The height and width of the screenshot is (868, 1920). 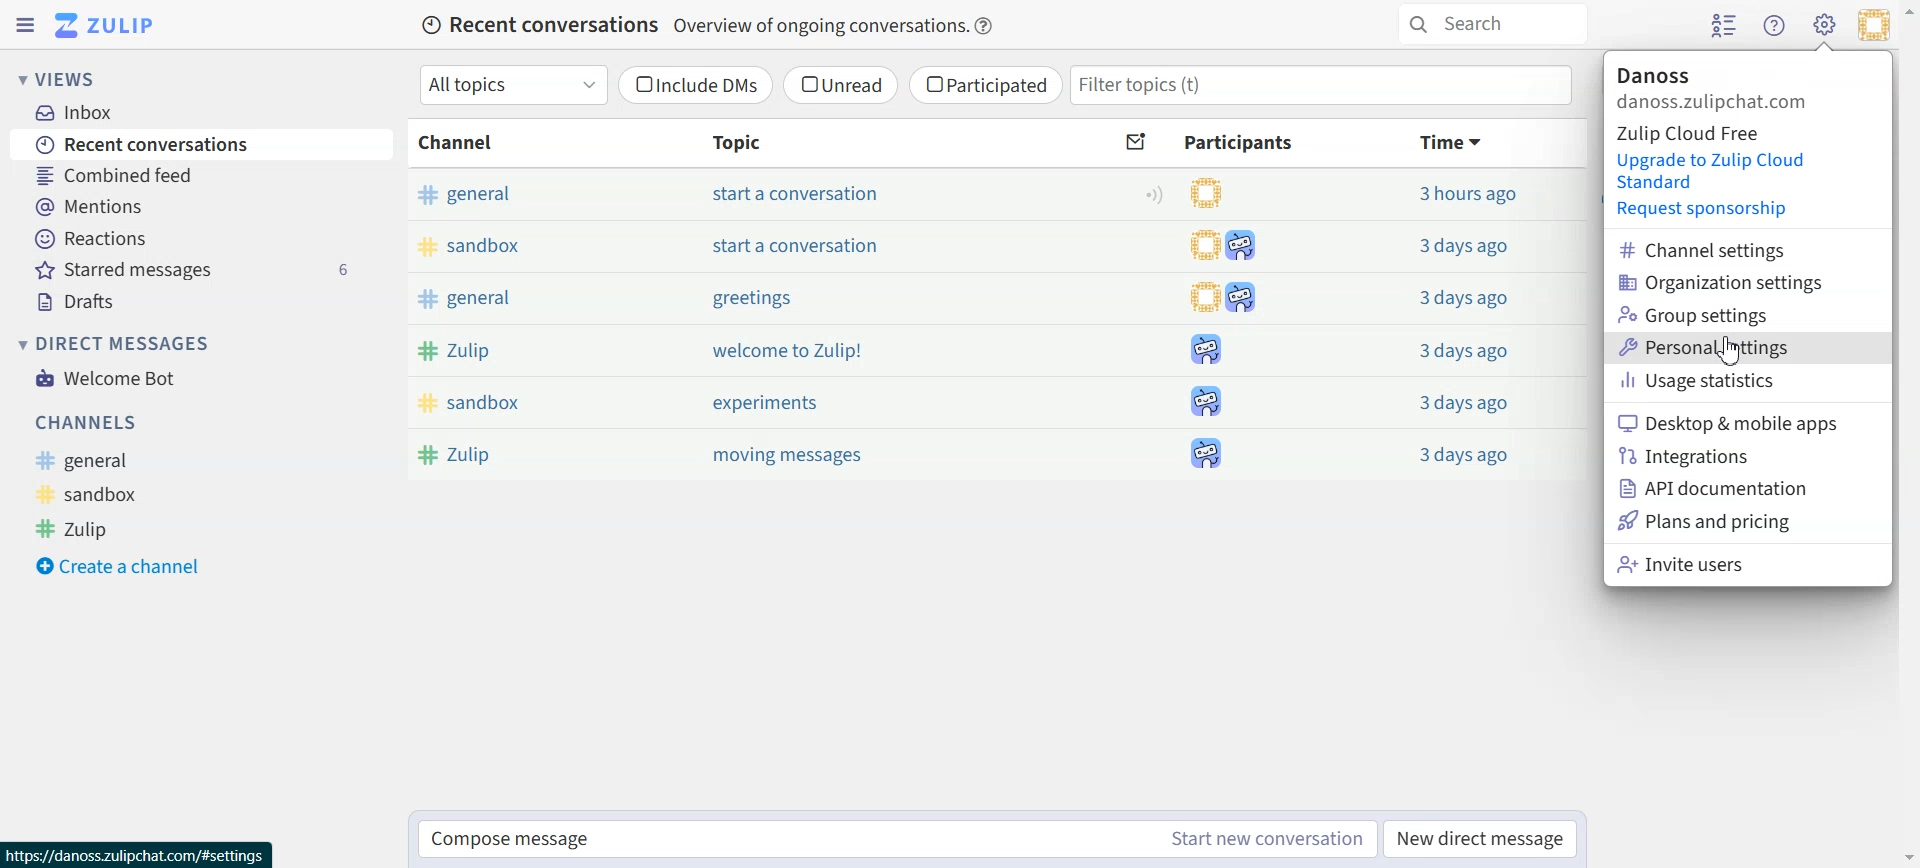 I want to click on start a conversation, so click(x=801, y=194).